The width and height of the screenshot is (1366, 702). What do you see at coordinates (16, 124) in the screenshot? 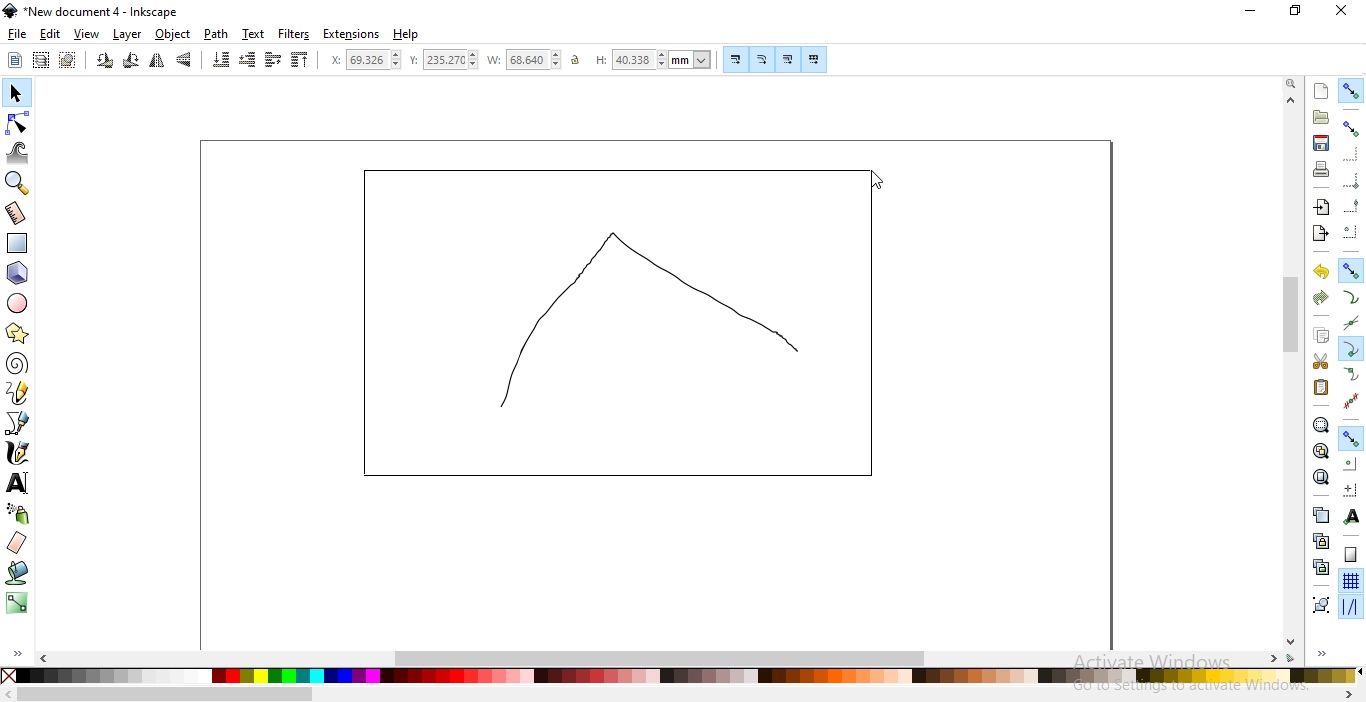
I see `edit paths by nodes` at bounding box center [16, 124].